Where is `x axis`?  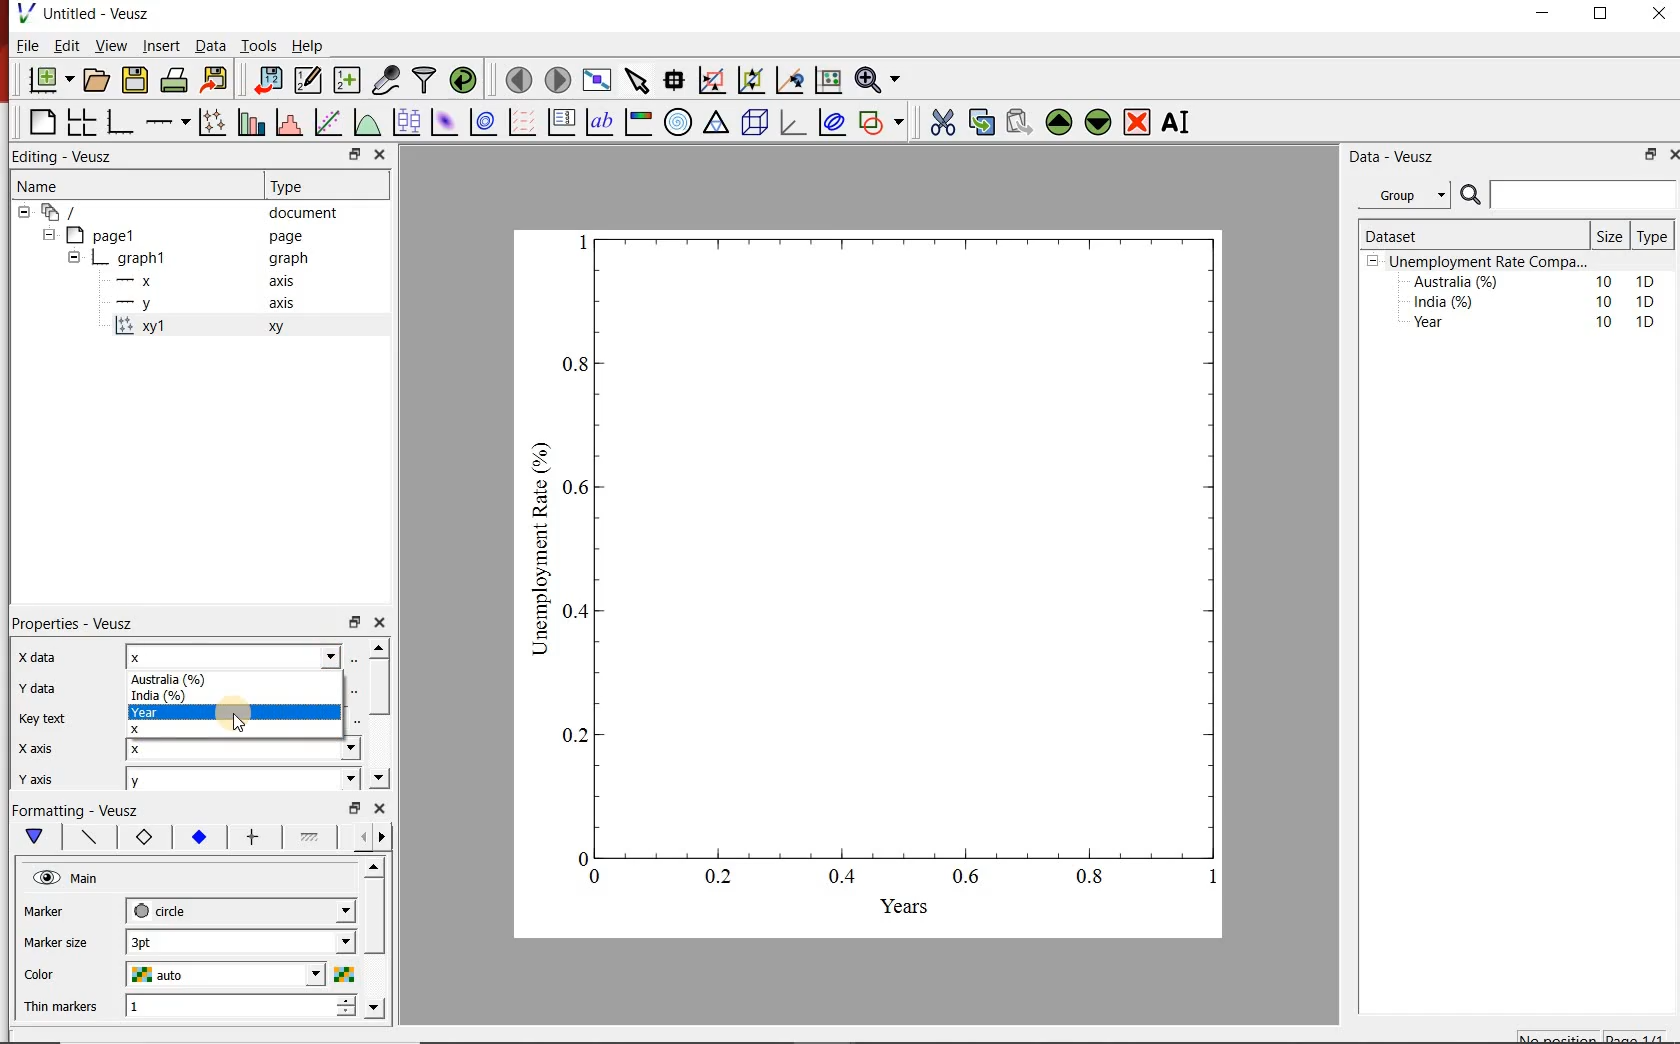 x axis is located at coordinates (37, 748).